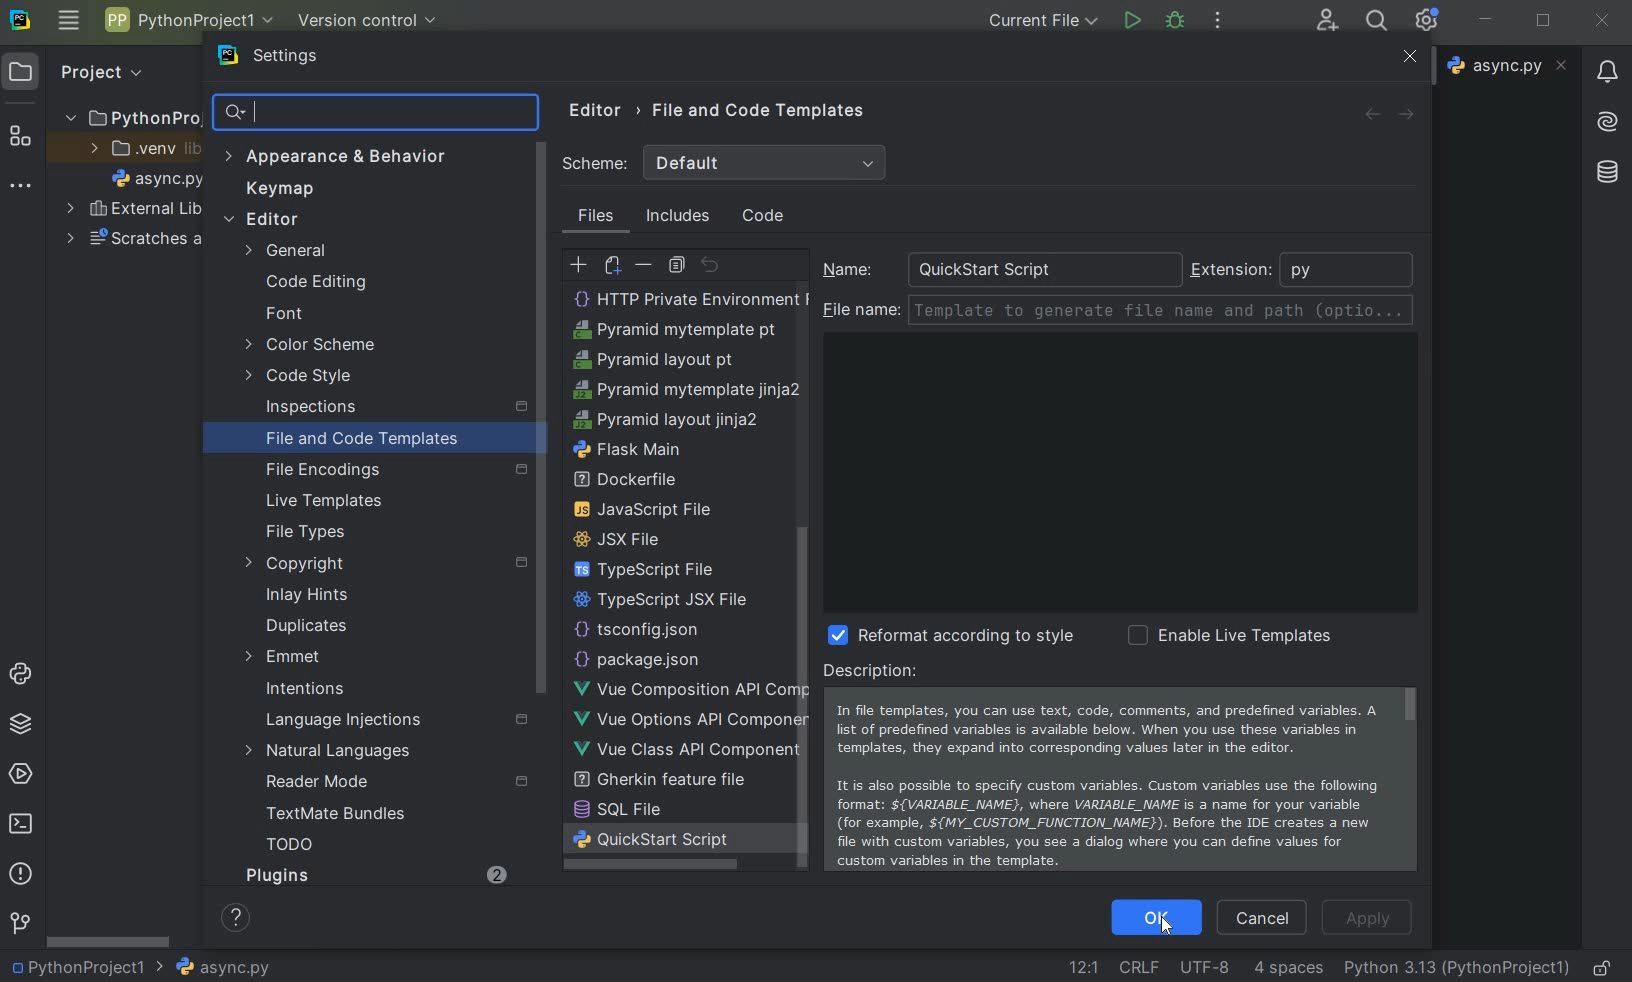  Describe the element at coordinates (368, 20) in the screenshot. I see `version control` at that location.